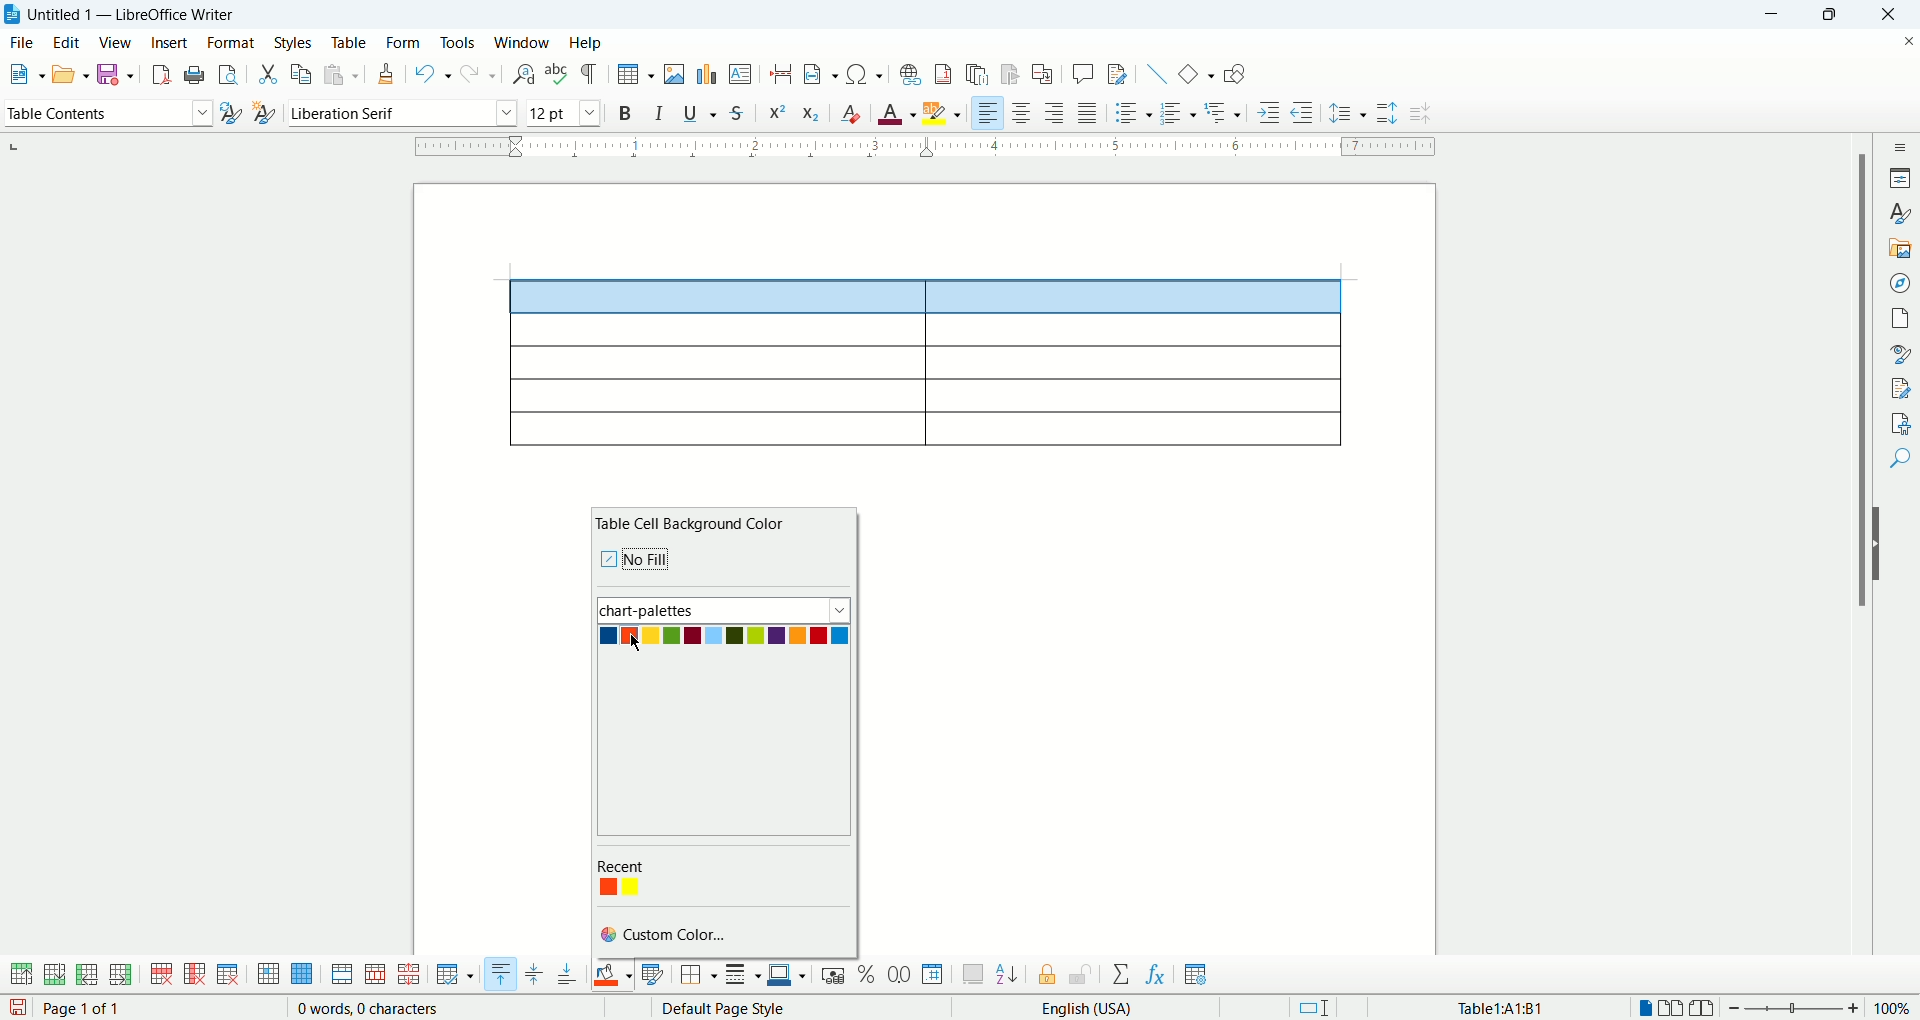 This screenshot has height=1020, width=1920. I want to click on insert table, so click(636, 74).